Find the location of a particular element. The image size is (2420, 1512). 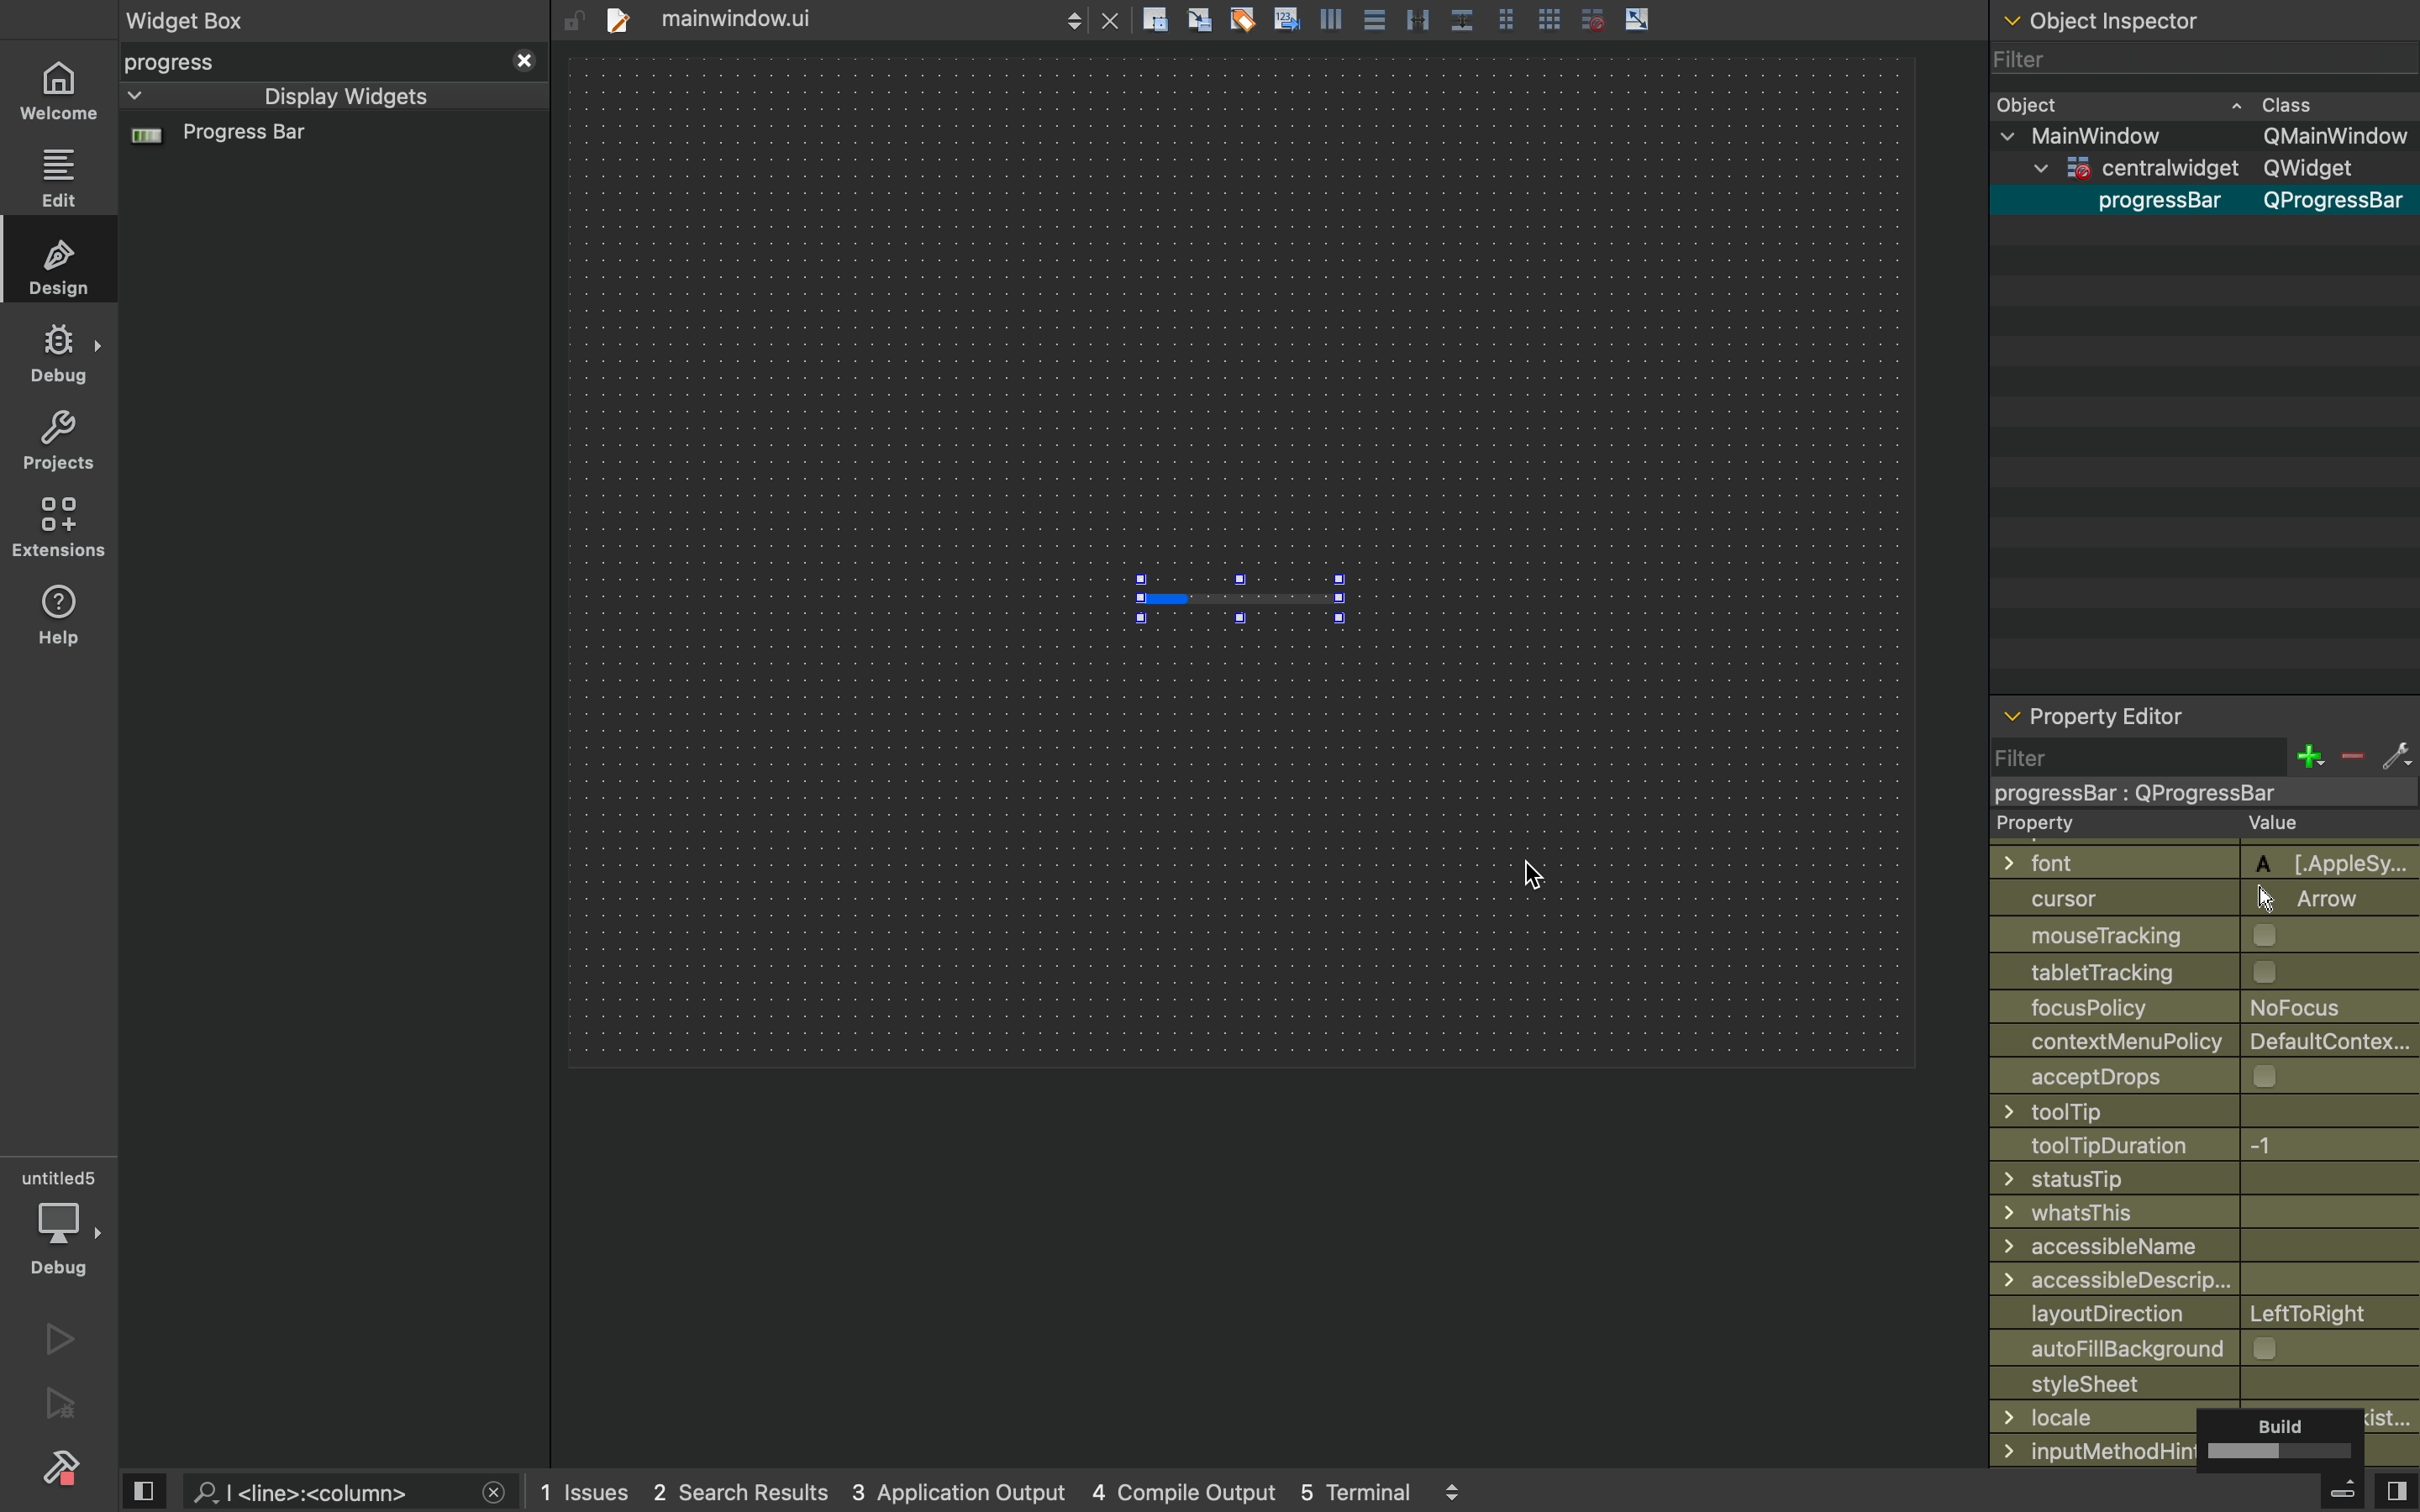

filter is located at coordinates (2203, 756).